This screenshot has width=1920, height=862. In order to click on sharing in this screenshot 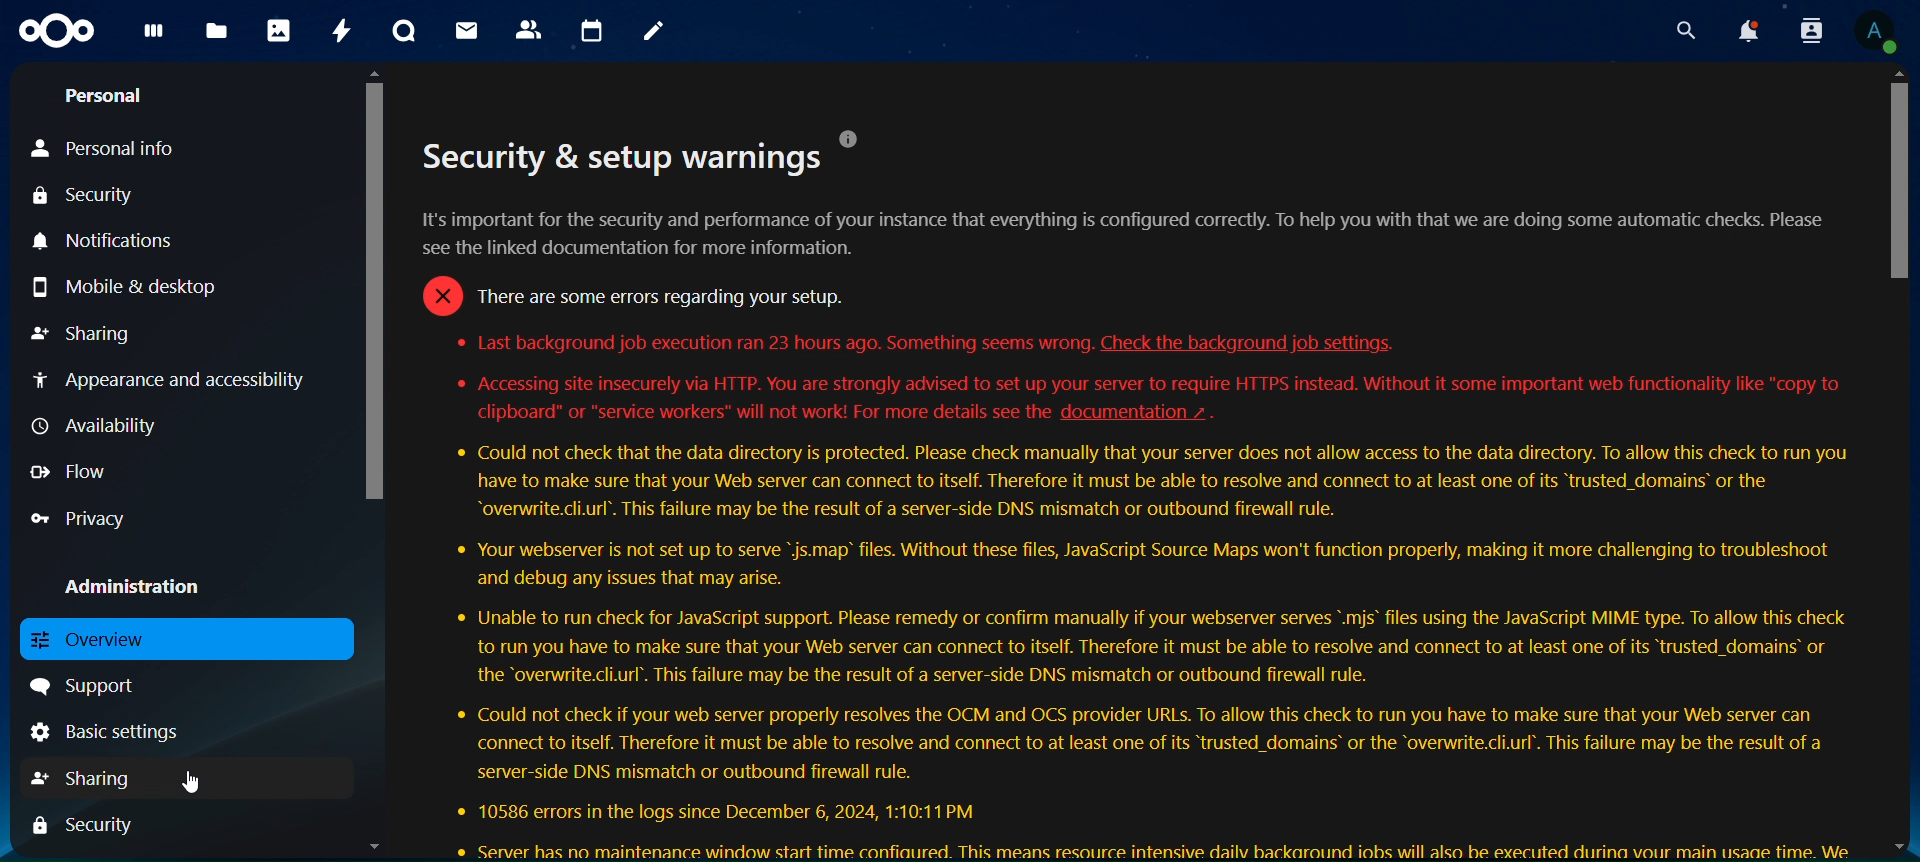, I will do `click(85, 335)`.